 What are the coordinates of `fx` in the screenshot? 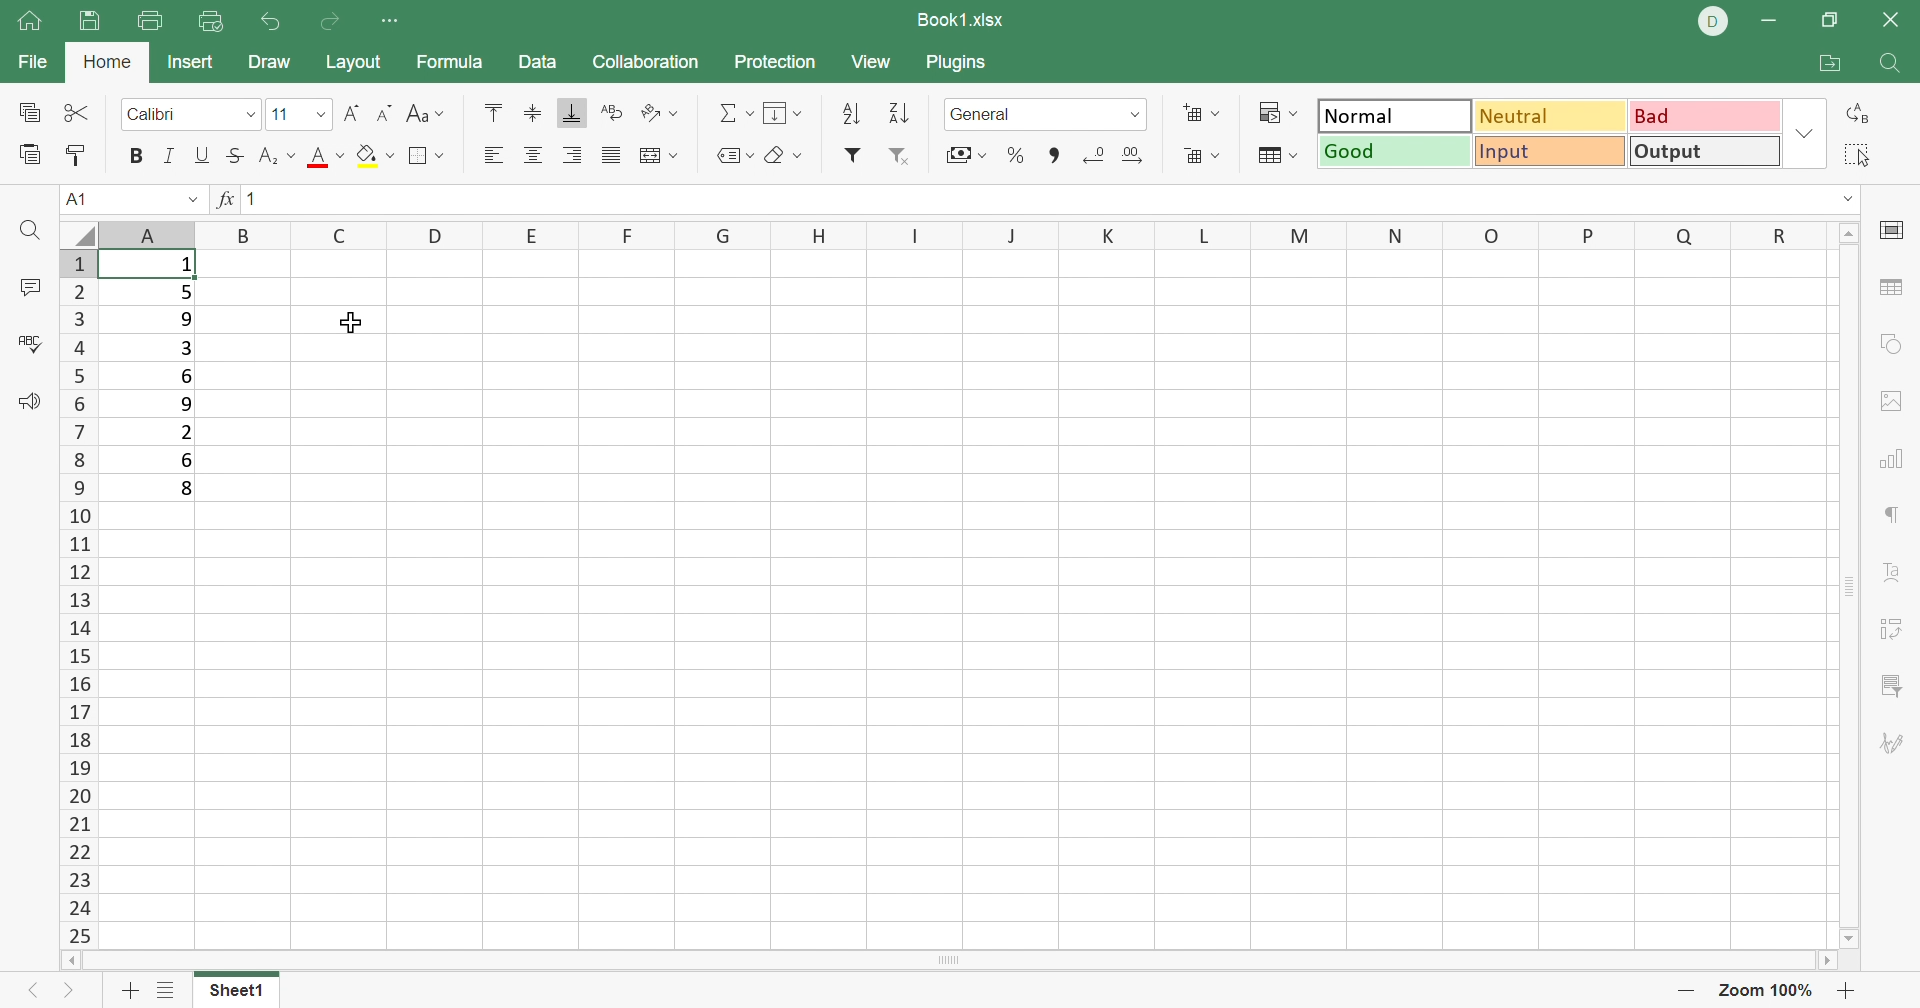 It's located at (226, 197).